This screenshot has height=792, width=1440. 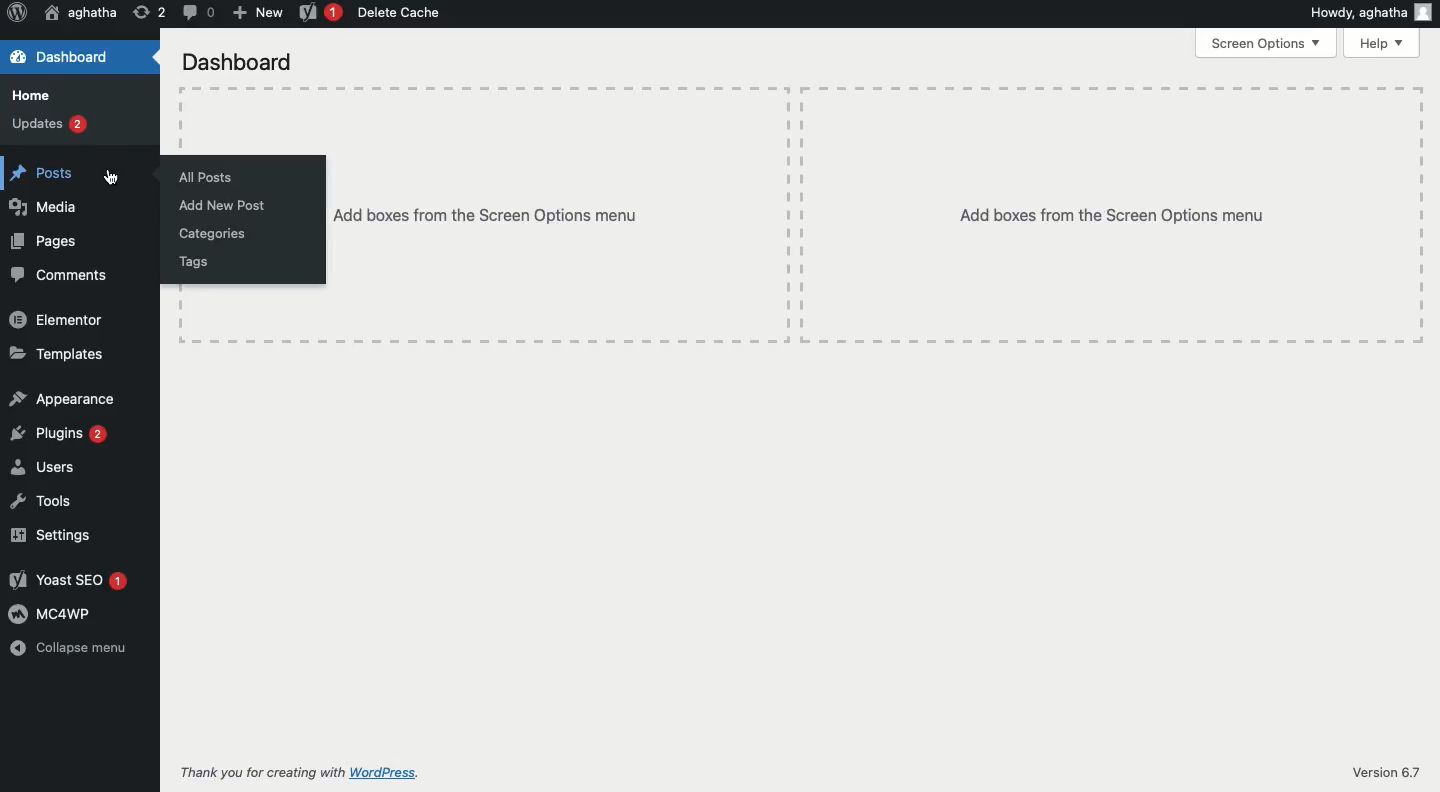 What do you see at coordinates (17, 14) in the screenshot?
I see `Logo` at bounding box center [17, 14].